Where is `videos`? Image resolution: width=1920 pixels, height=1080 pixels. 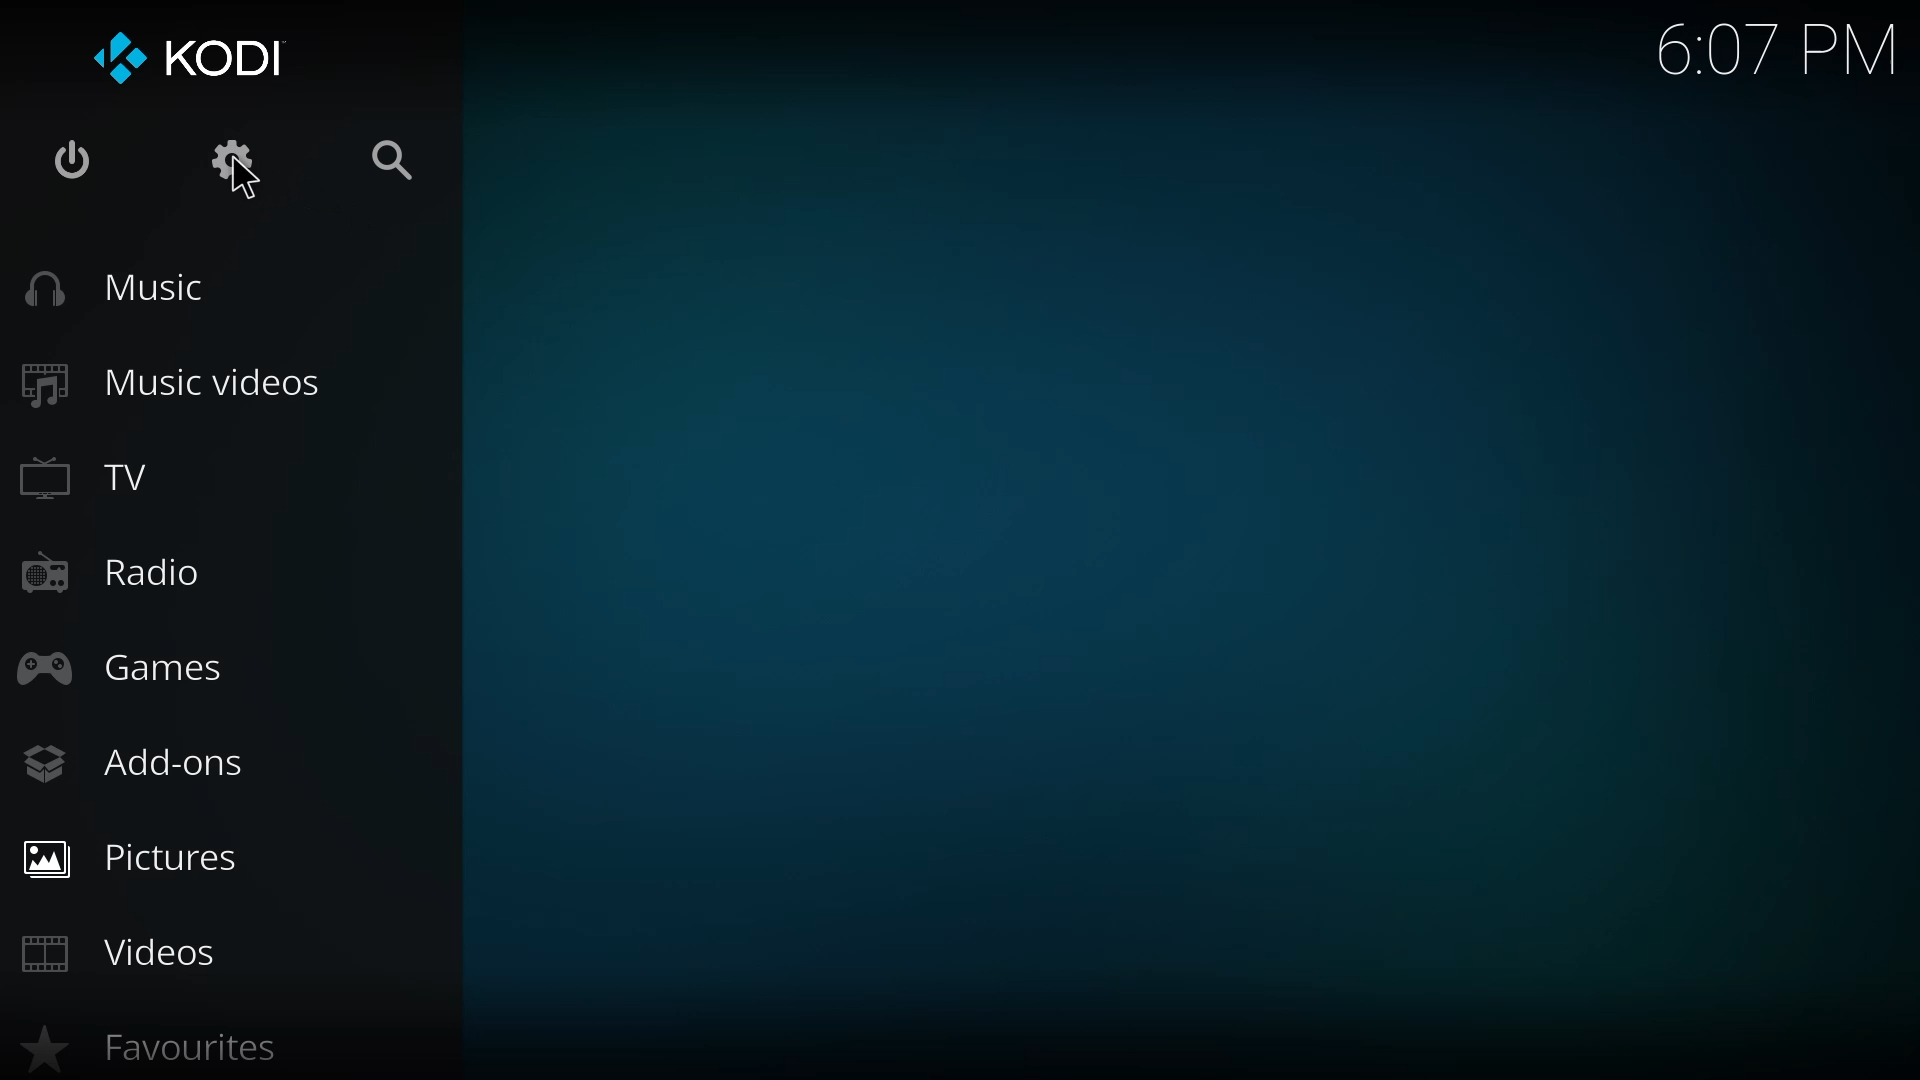
videos is located at coordinates (124, 950).